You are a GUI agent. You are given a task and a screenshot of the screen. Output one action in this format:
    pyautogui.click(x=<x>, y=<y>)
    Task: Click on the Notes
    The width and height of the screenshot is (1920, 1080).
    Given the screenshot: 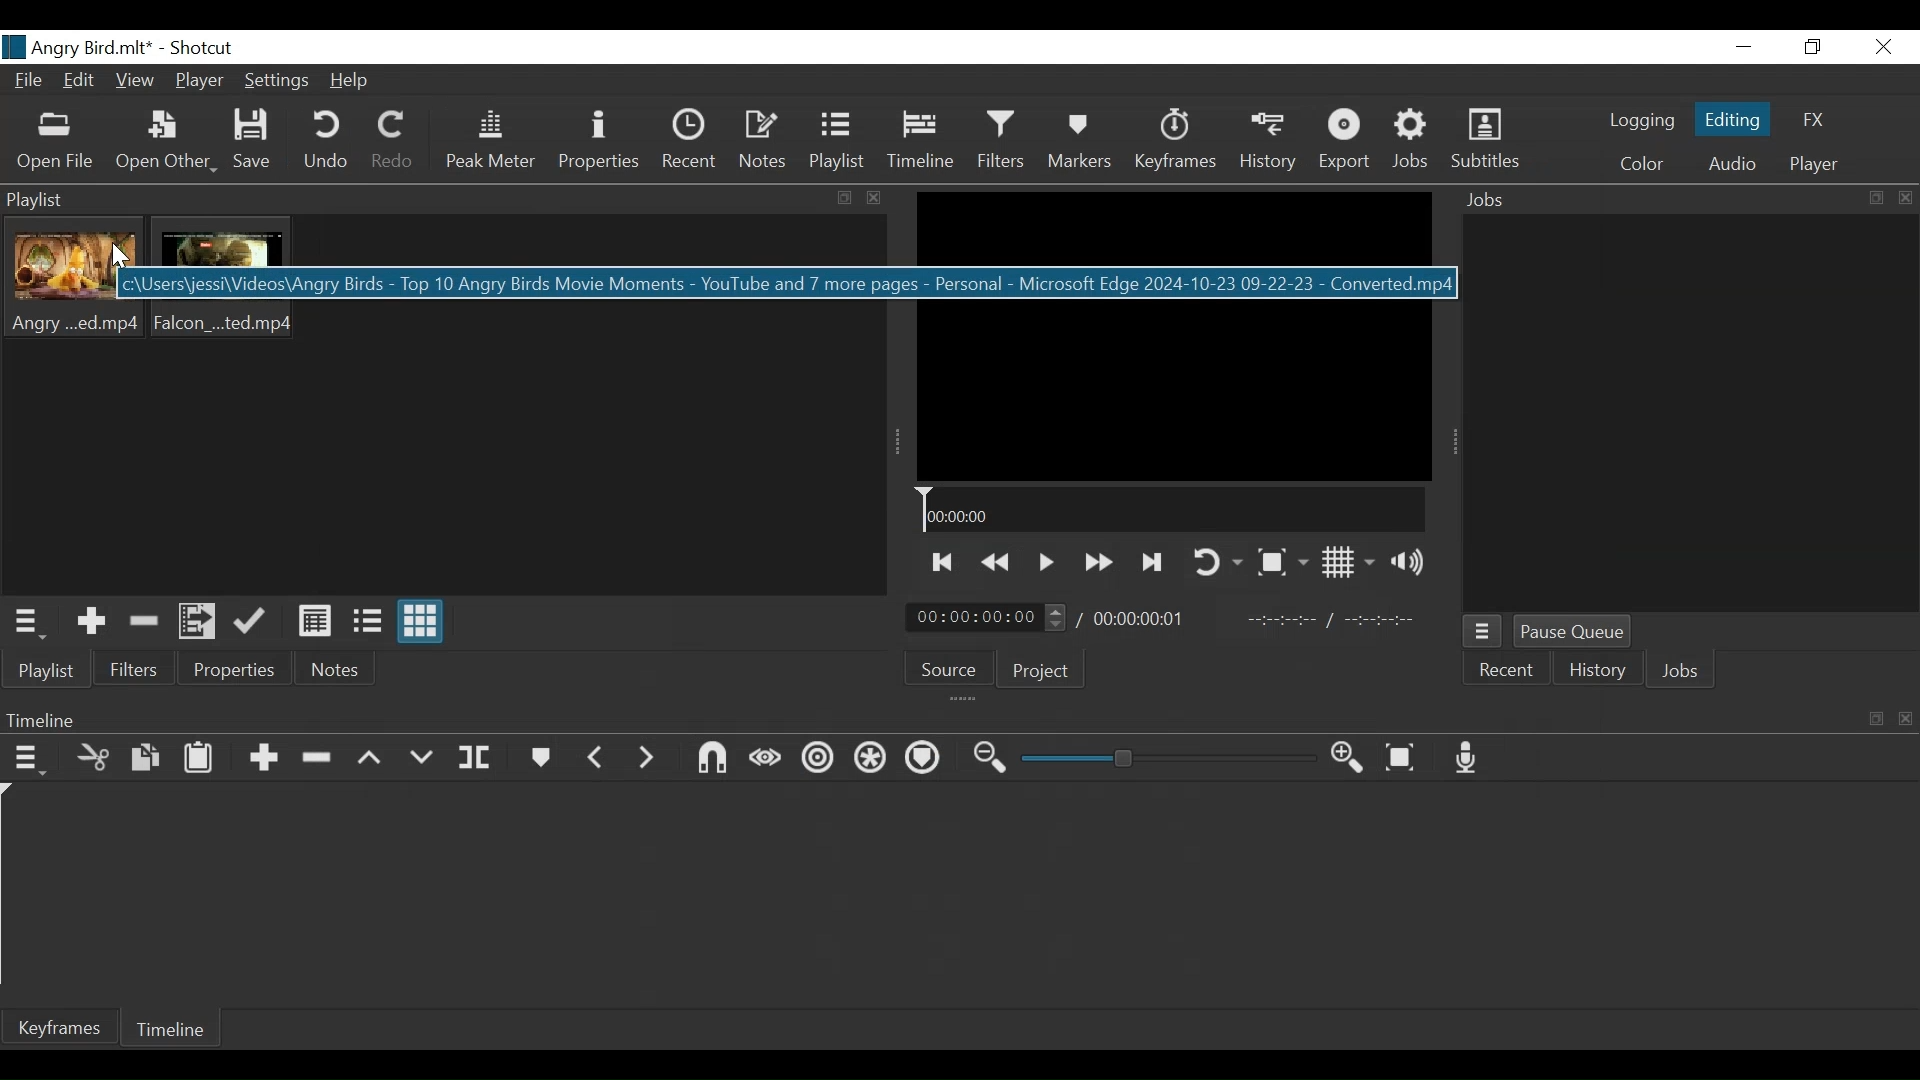 What is the action you would take?
    pyautogui.click(x=337, y=669)
    